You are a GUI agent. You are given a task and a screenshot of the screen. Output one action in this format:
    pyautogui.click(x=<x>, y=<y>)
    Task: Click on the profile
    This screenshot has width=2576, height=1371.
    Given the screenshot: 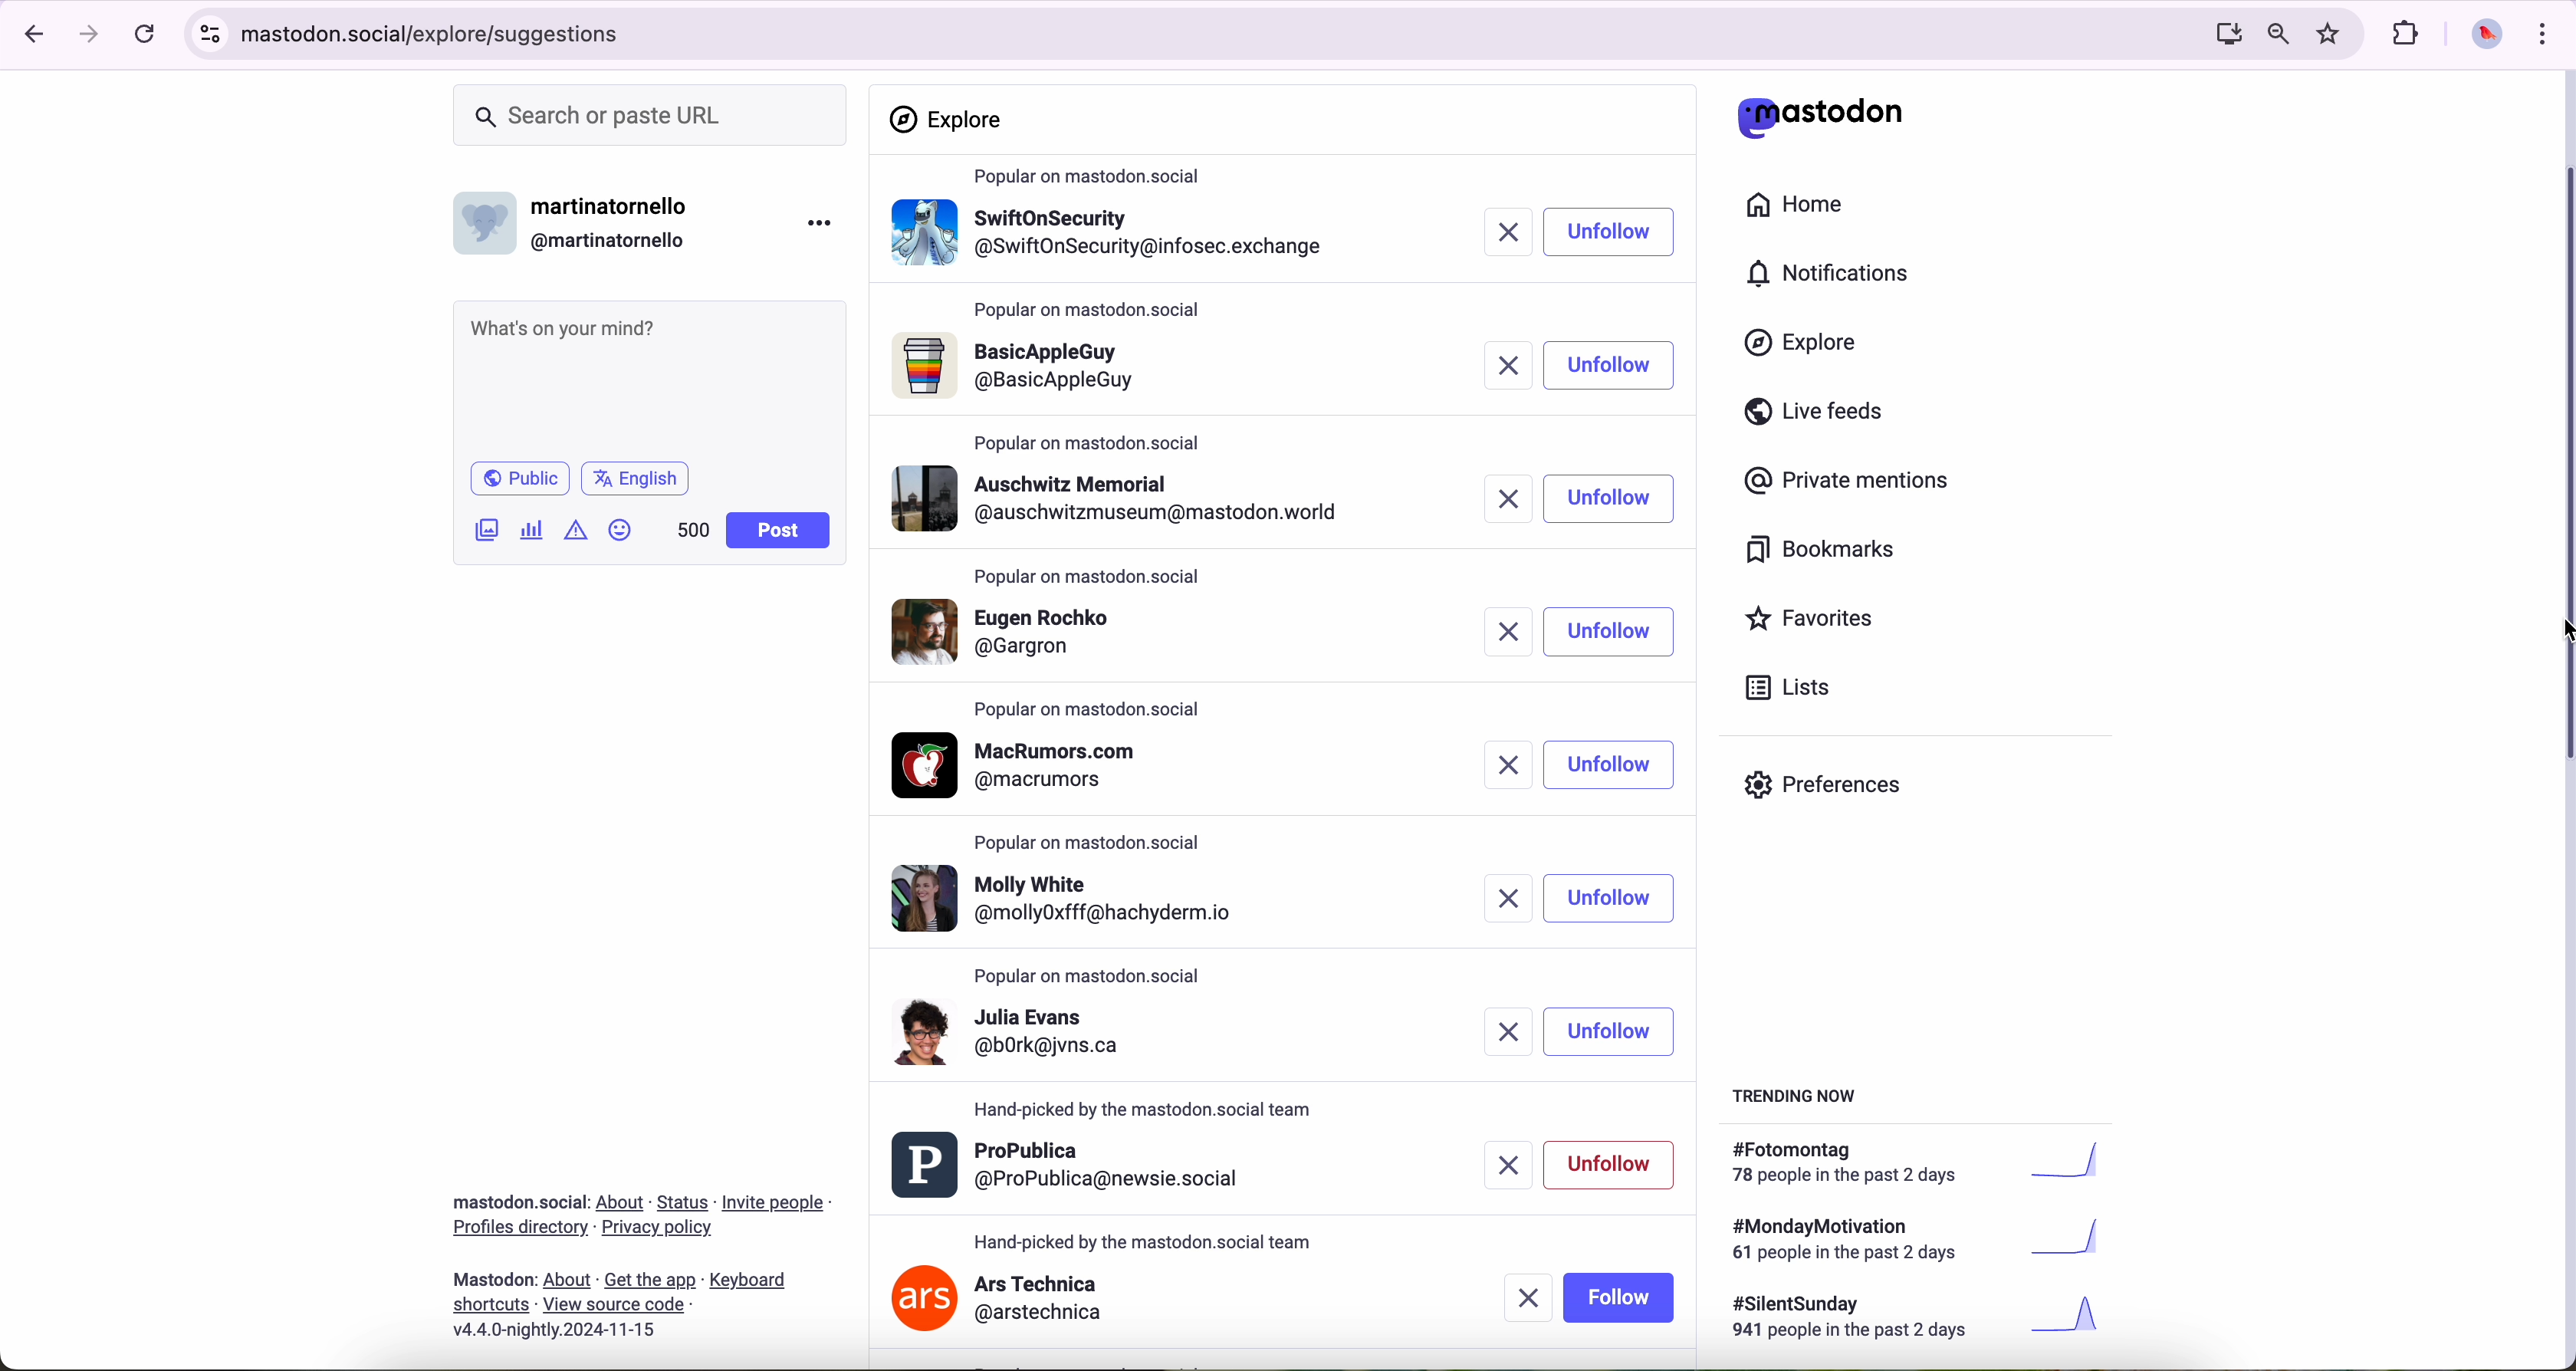 What is the action you would take?
    pyautogui.click(x=1116, y=498)
    